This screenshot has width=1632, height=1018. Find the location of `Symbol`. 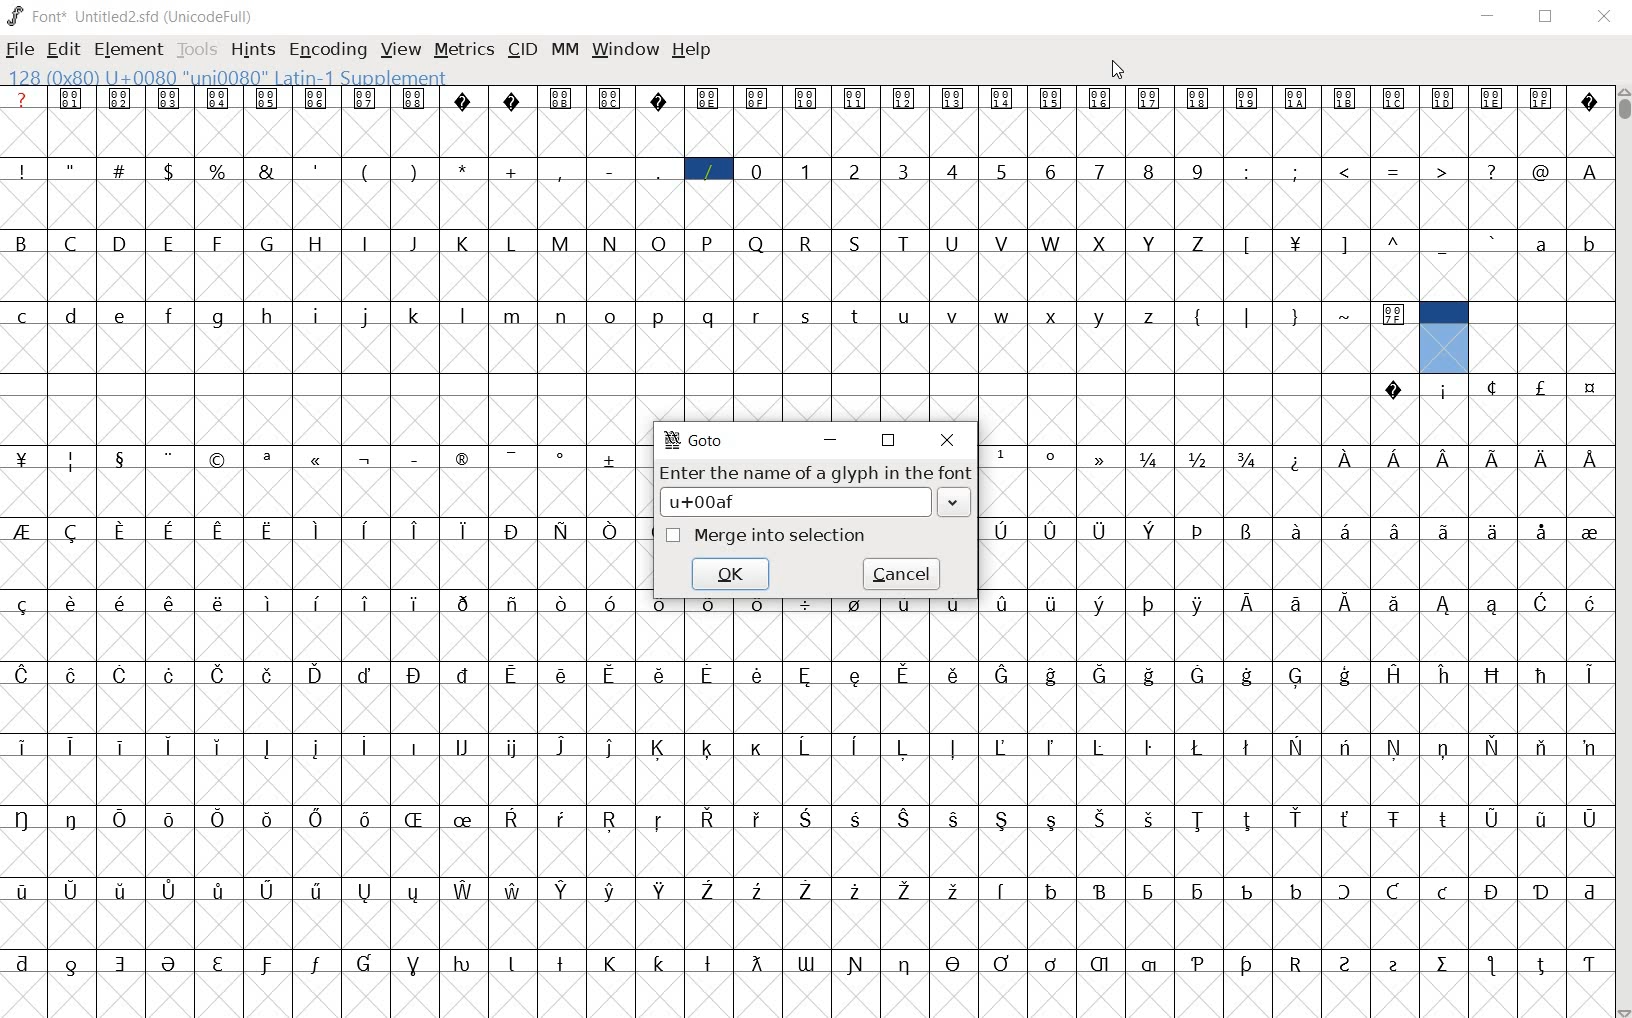

Symbol is located at coordinates (171, 889).